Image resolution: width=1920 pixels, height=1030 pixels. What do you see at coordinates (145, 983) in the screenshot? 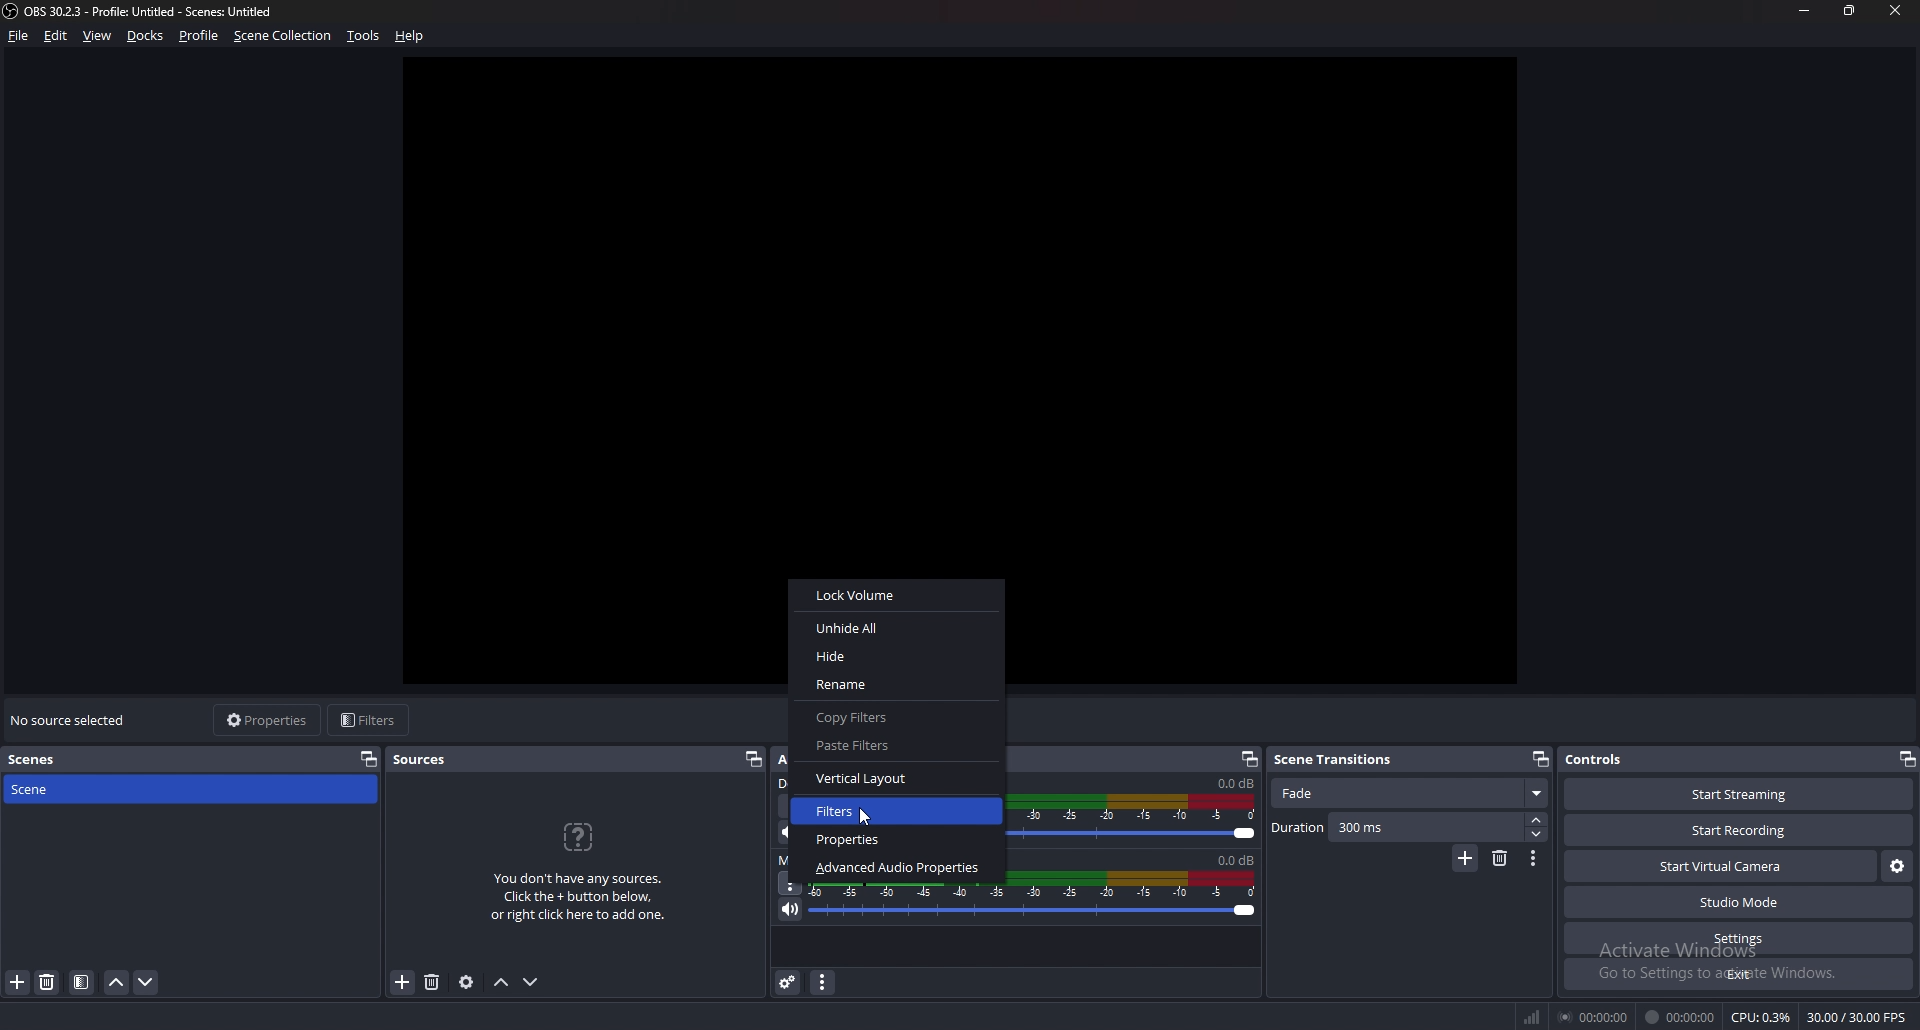
I see `move scene down` at bounding box center [145, 983].